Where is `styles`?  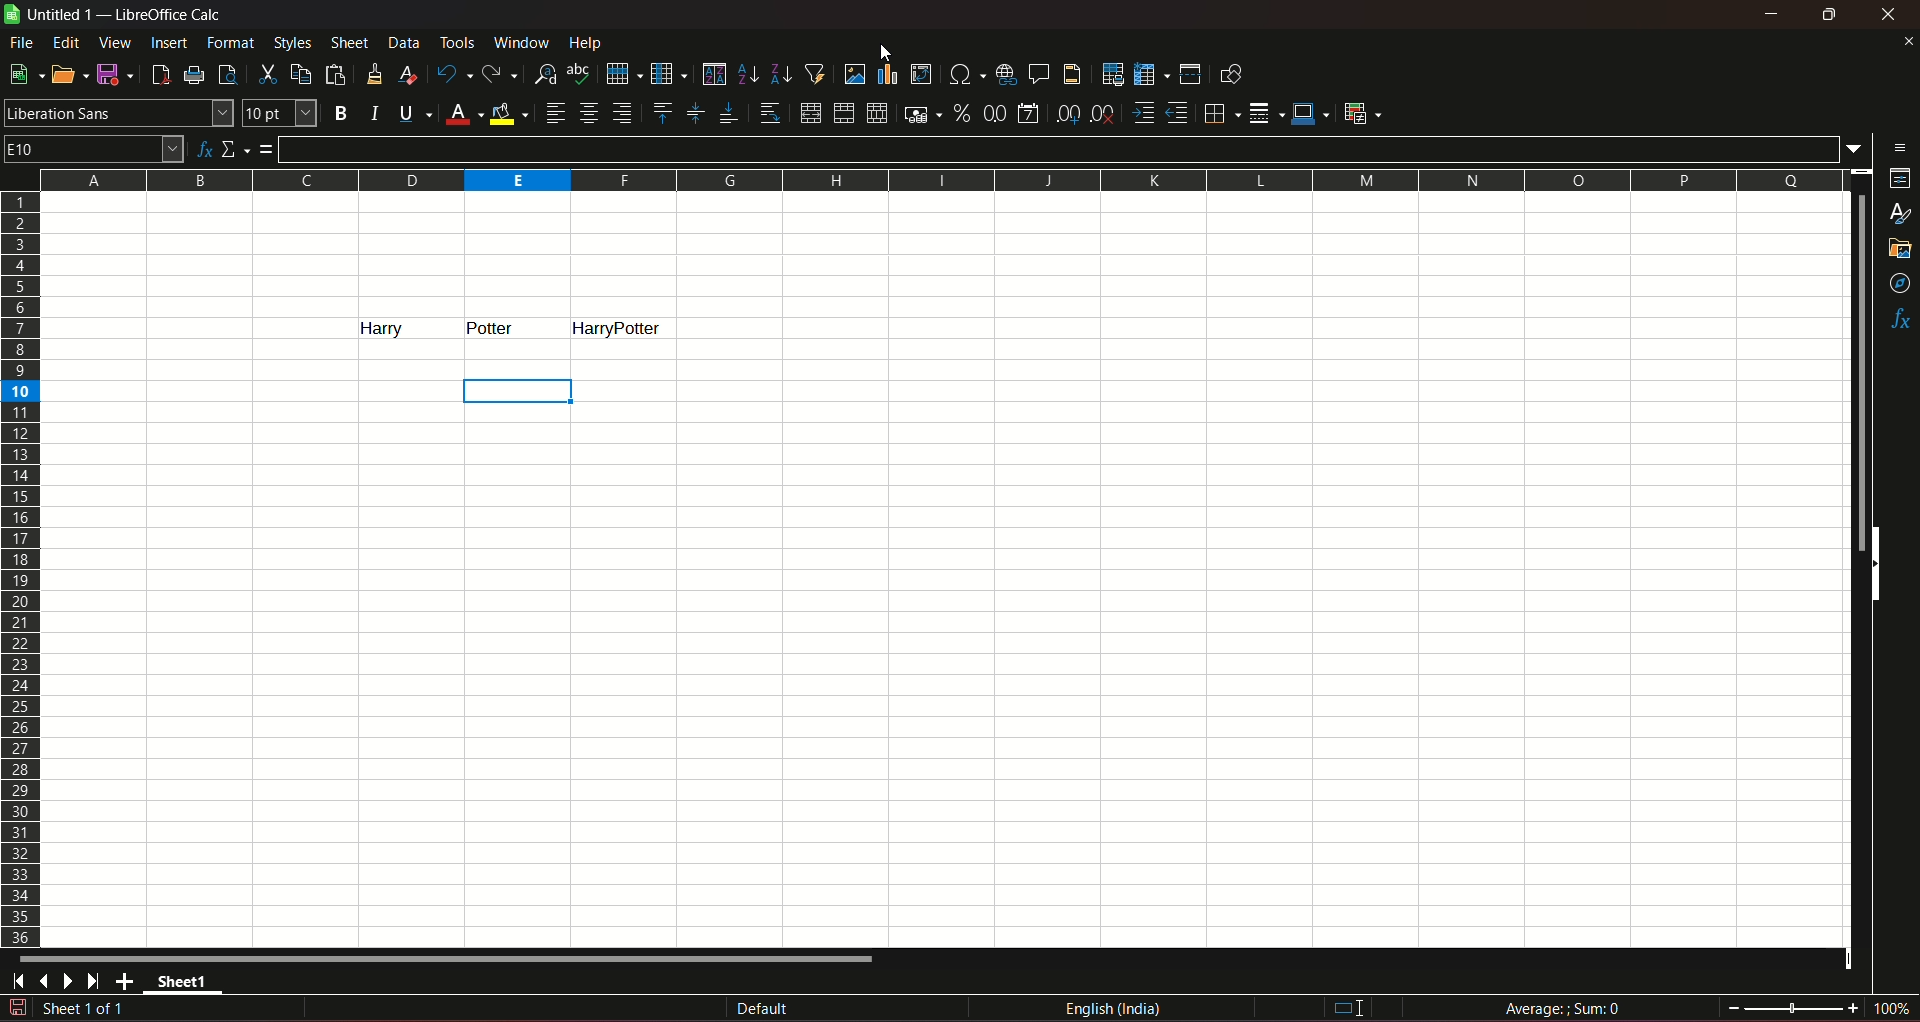
styles is located at coordinates (291, 42).